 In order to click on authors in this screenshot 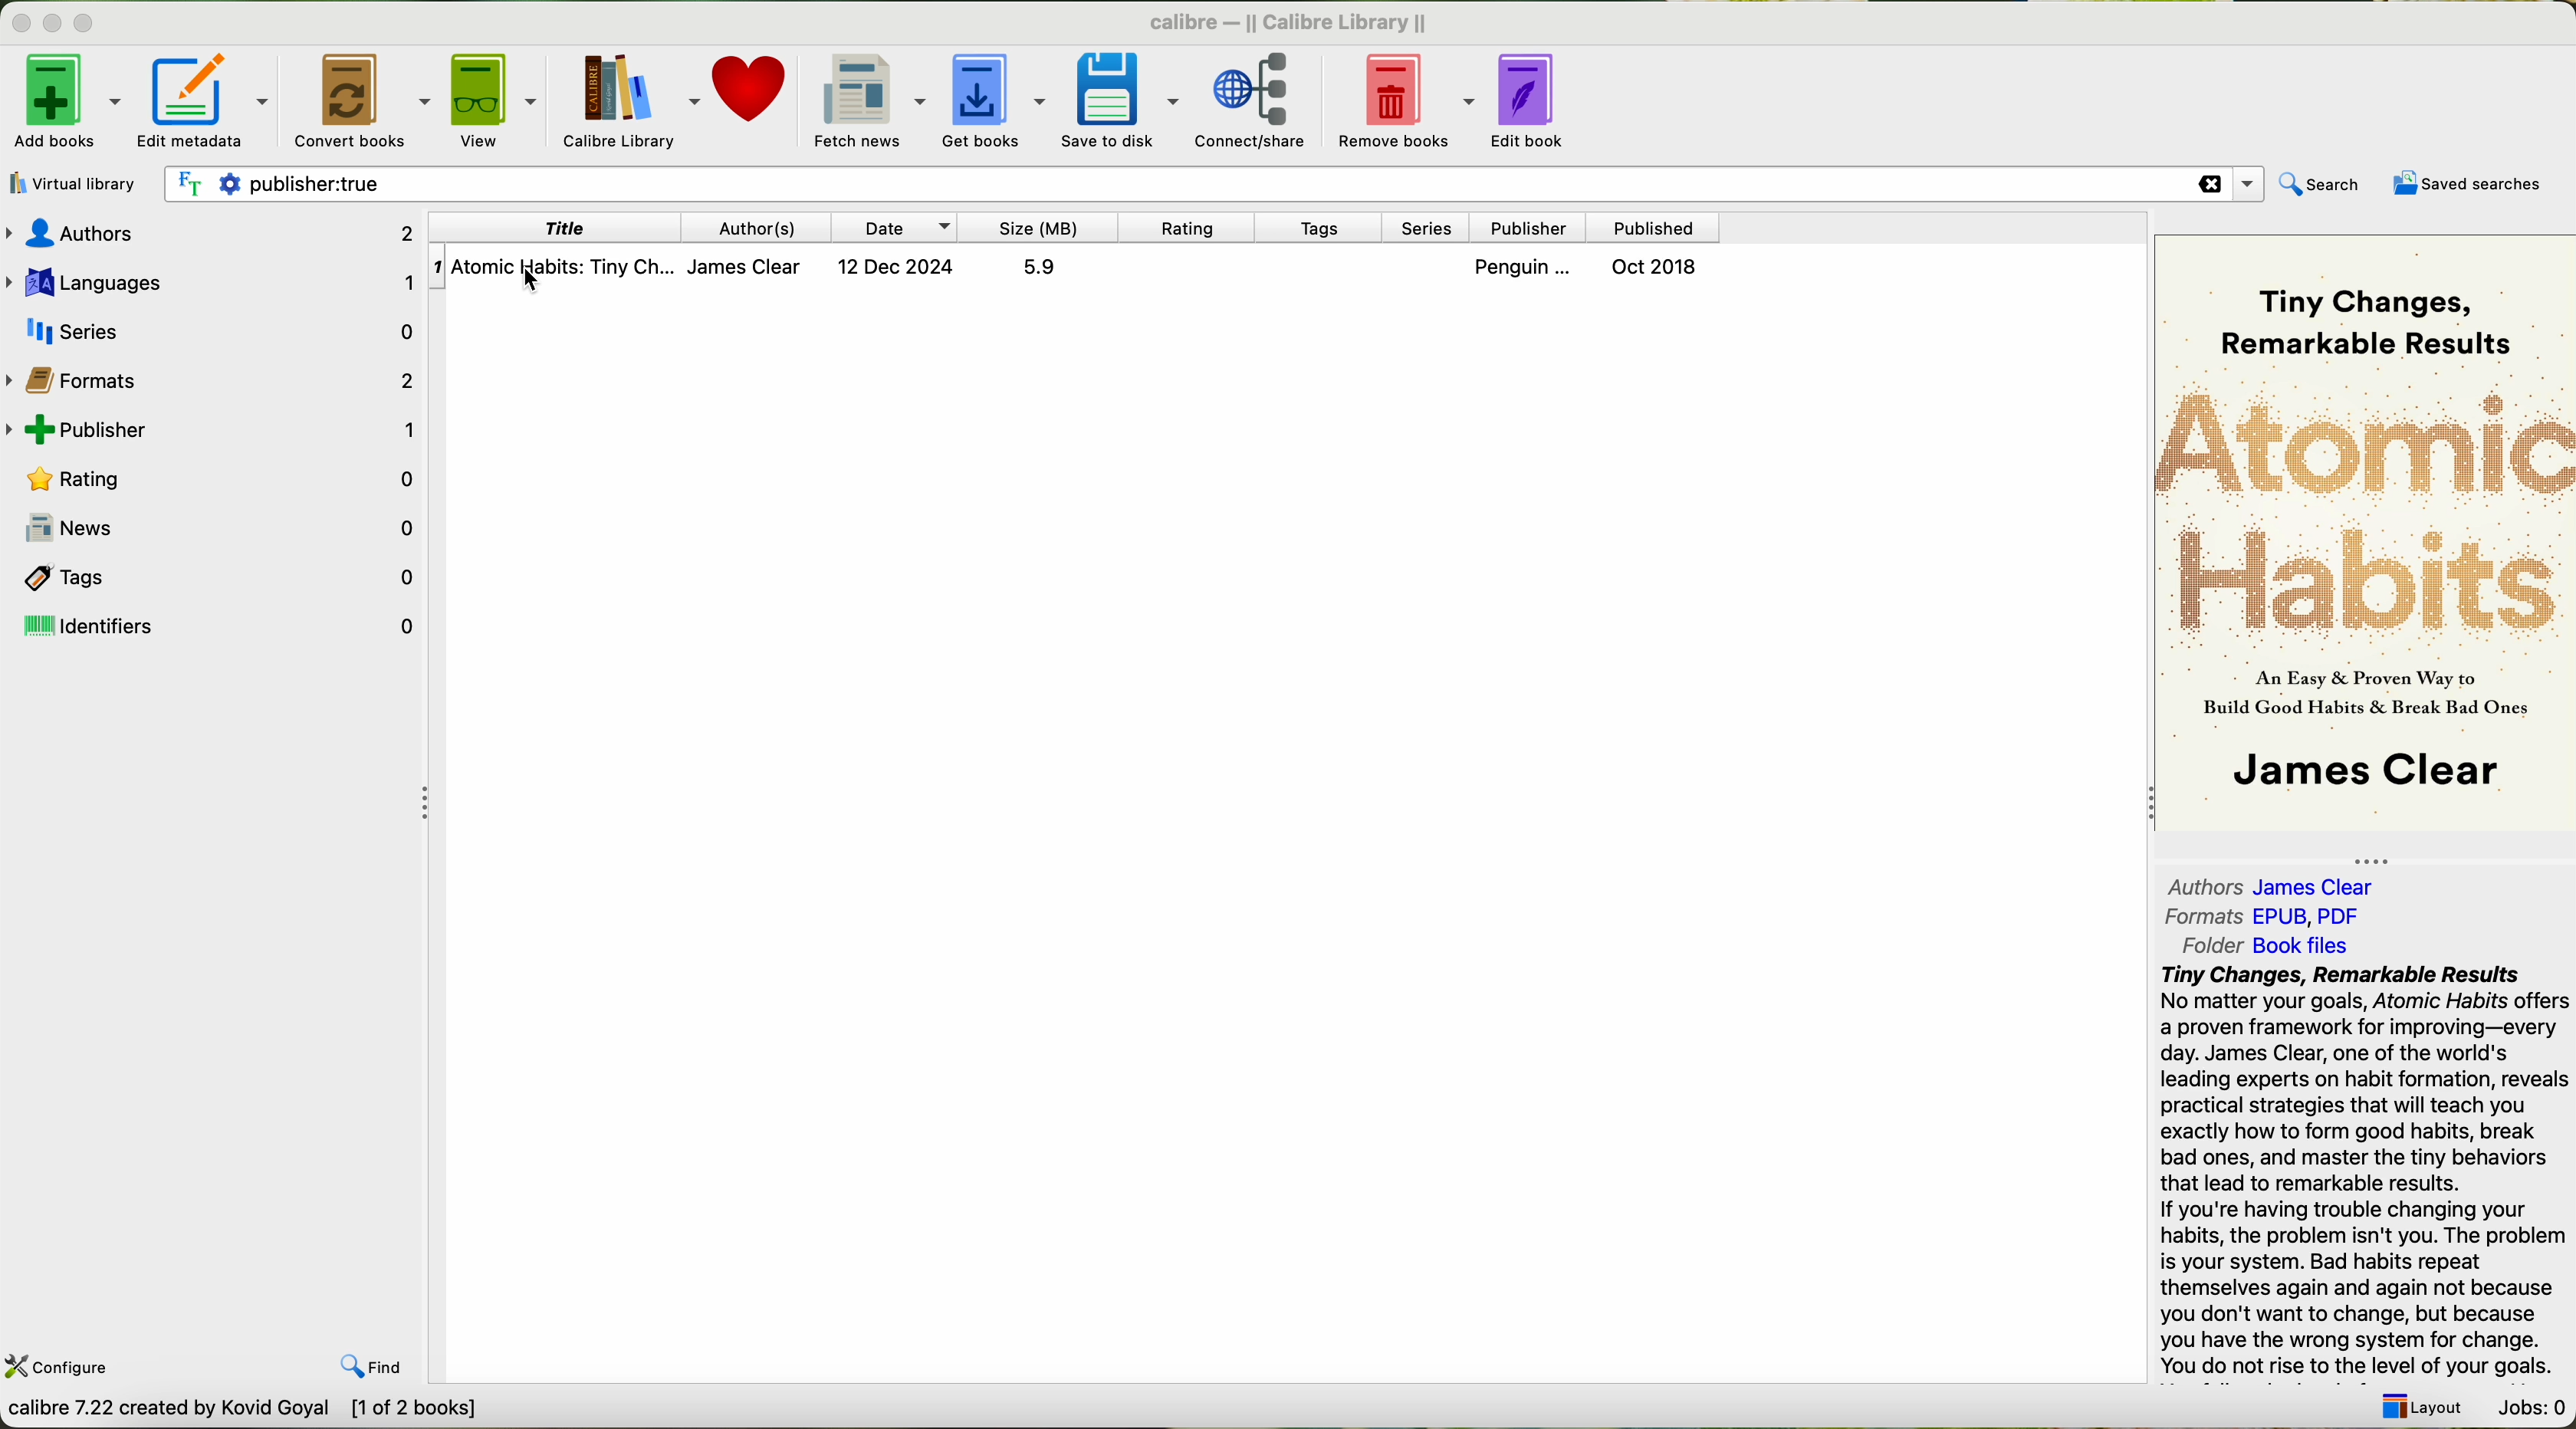, I will do `click(758, 228)`.